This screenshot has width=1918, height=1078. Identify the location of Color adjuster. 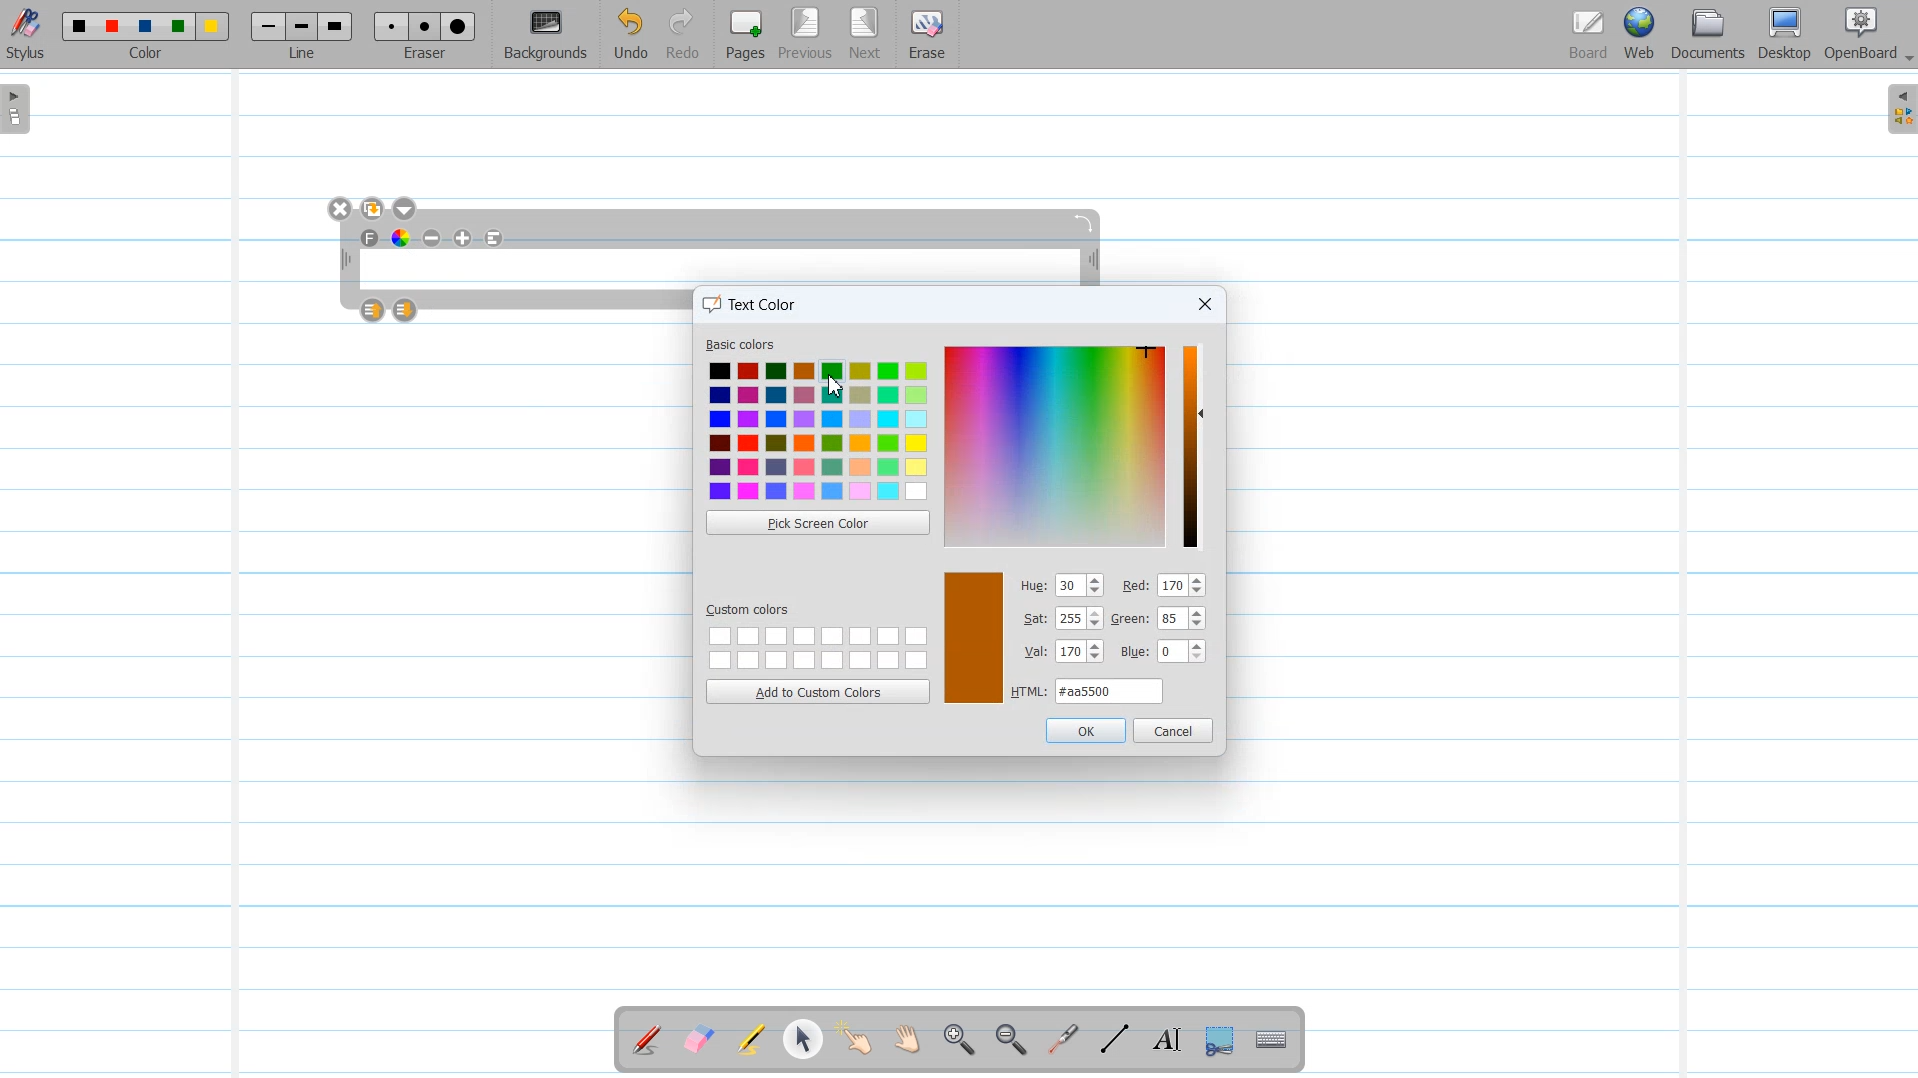
(1163, 620).